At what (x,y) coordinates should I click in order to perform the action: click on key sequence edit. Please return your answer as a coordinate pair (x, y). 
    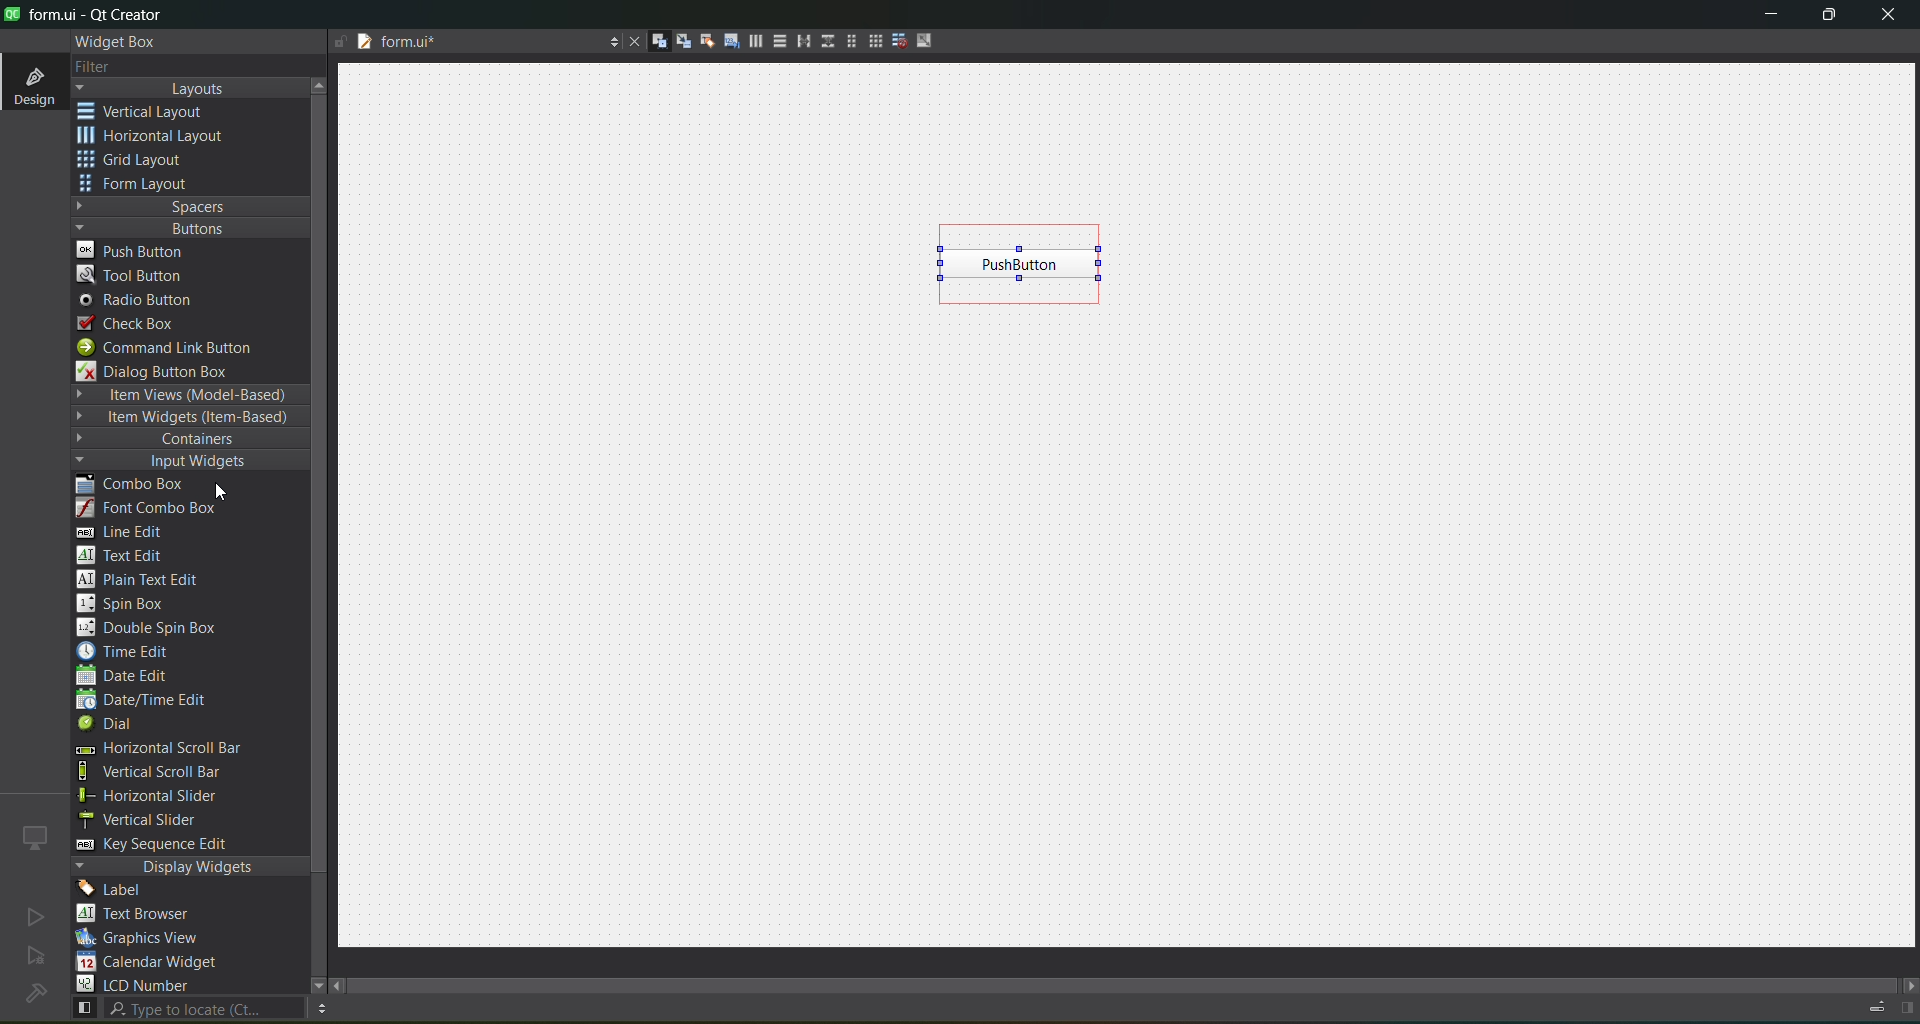
    Looking at the image, I should click on (166, 845).